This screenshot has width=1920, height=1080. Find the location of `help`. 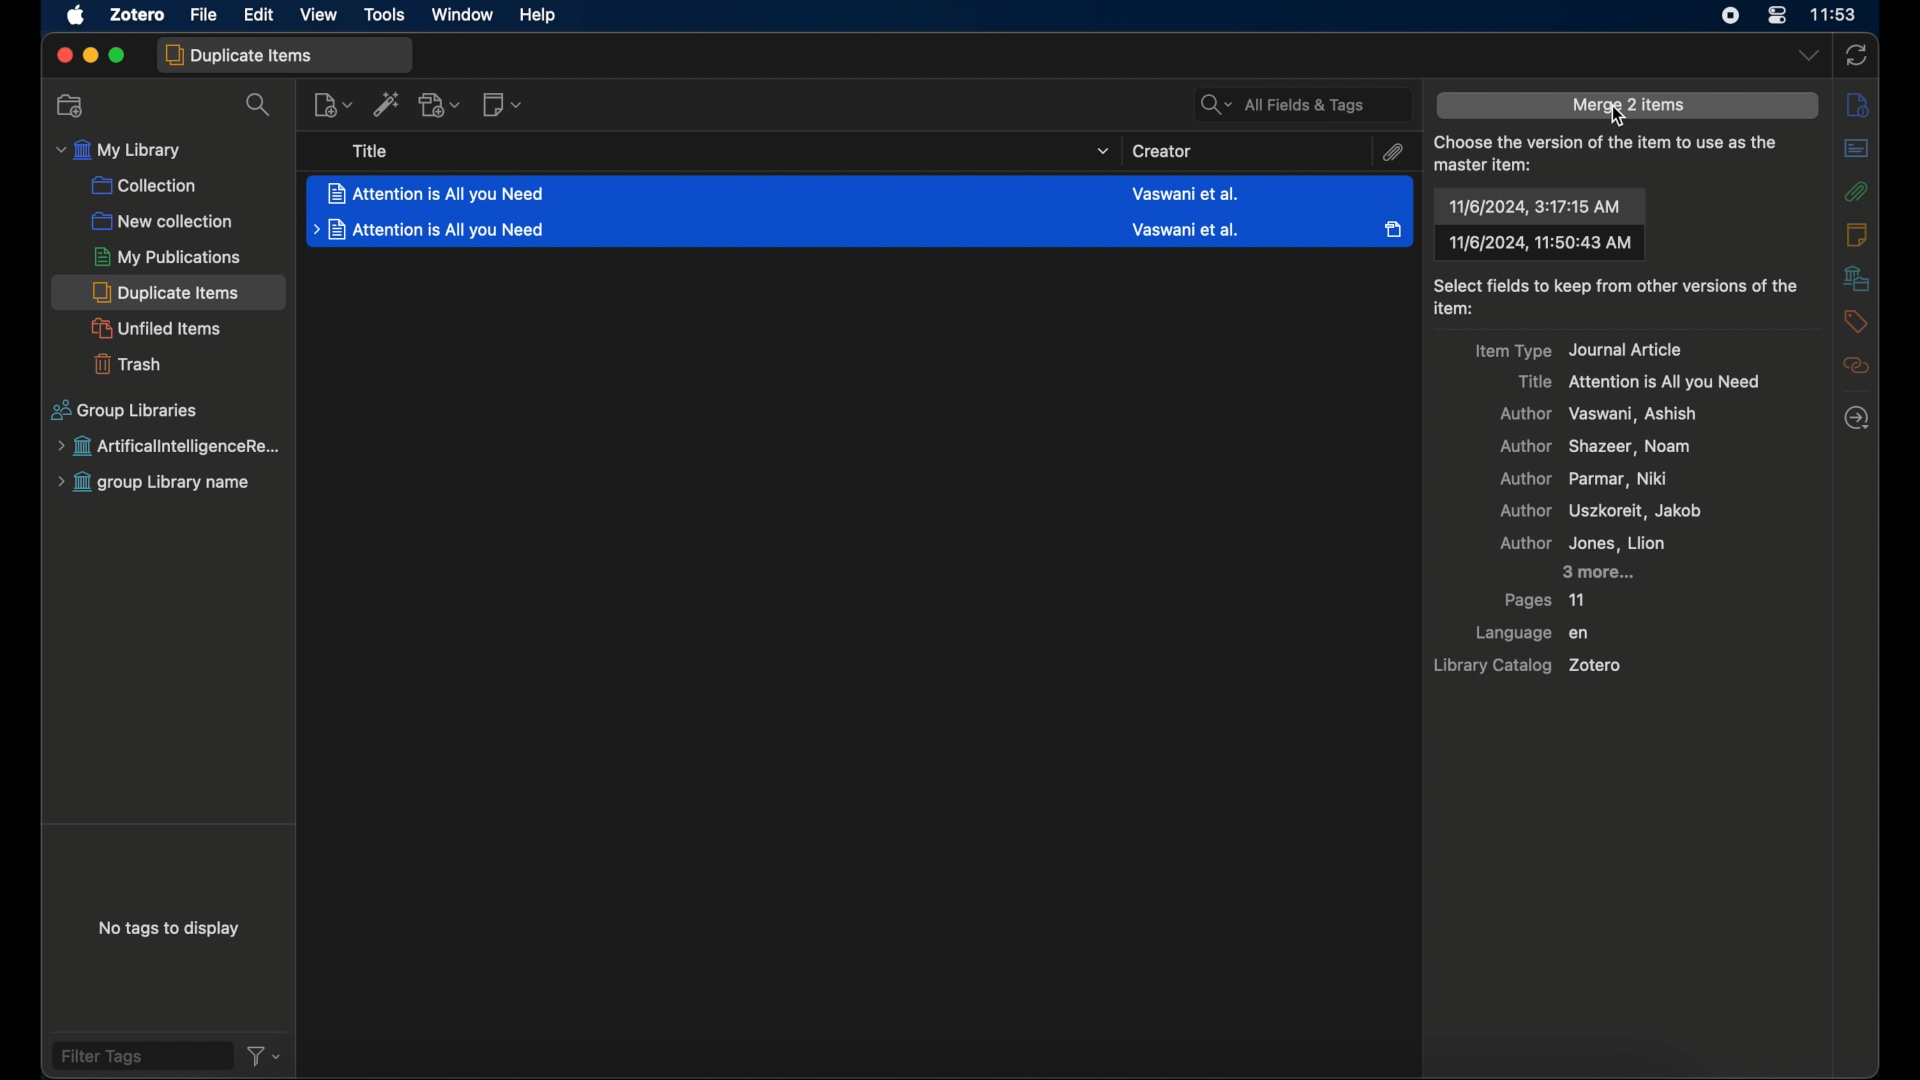

help is located at coordinates (540, 16).